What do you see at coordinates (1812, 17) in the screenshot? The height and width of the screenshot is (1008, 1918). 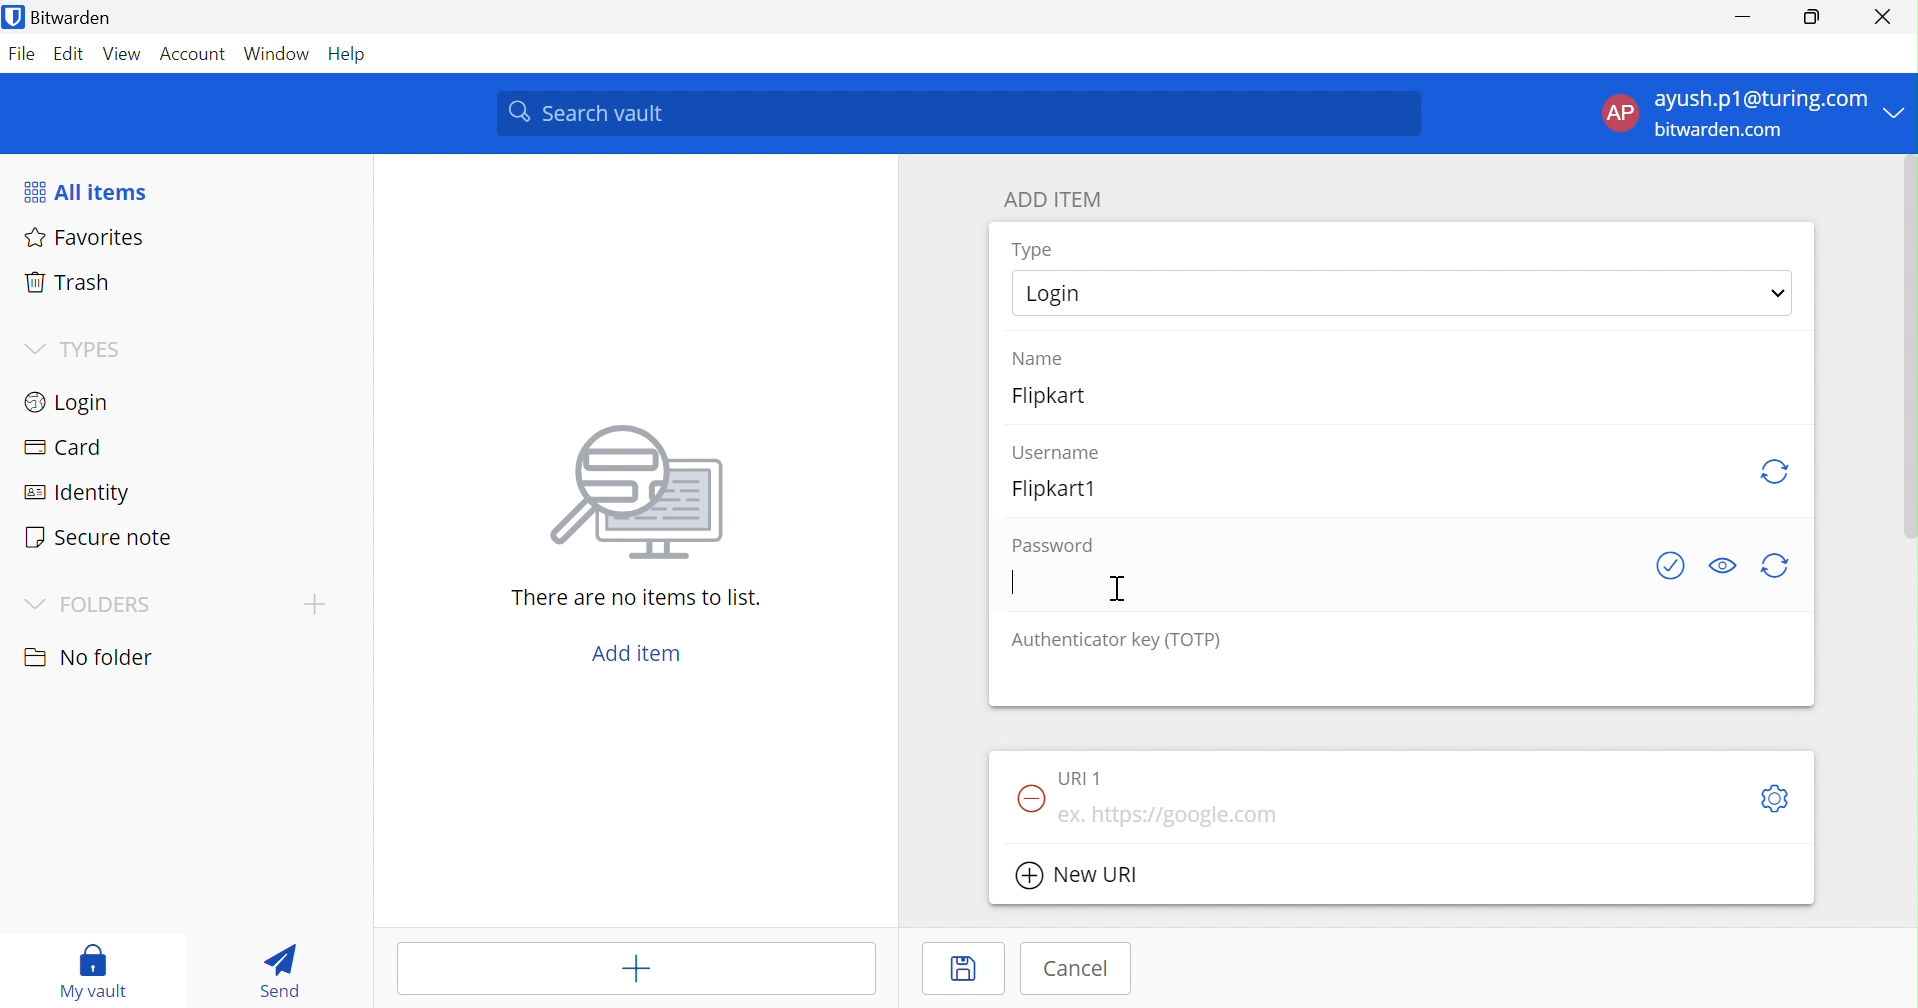 I see `Restore Down` at bounding box center [1812, 17].